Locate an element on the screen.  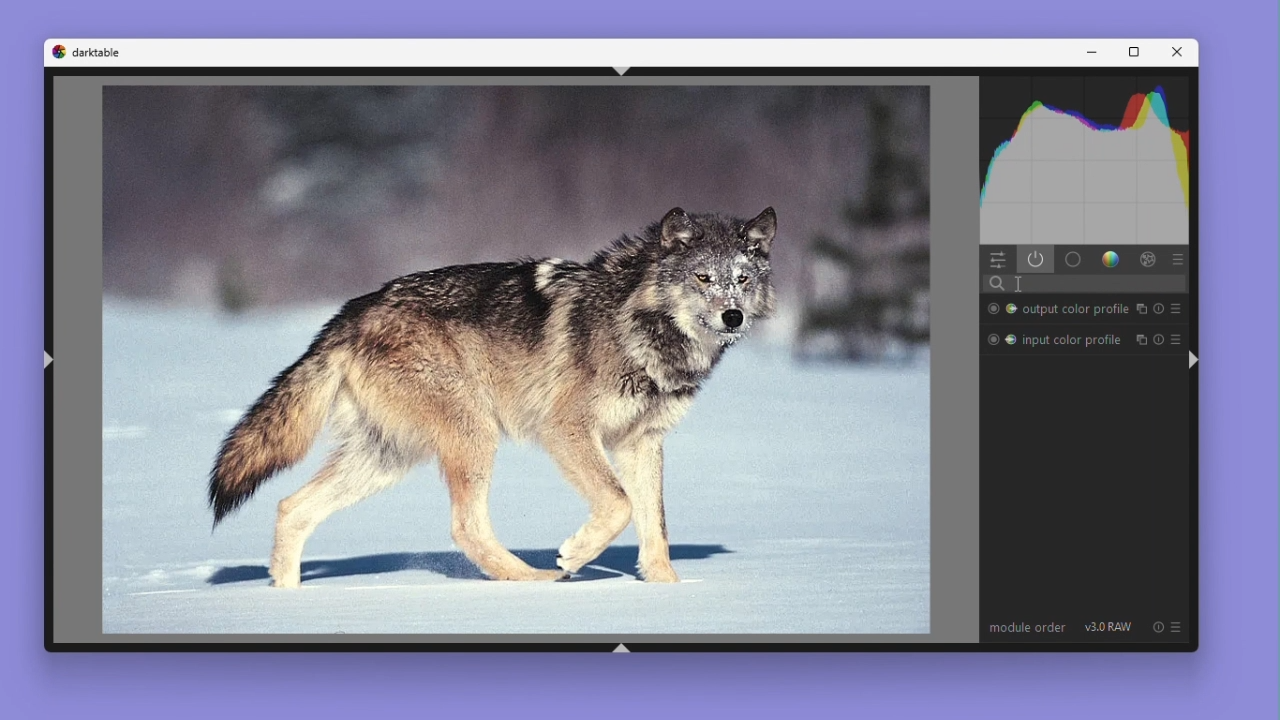
V3.0 RAW is located at coordinates (1108, 628).